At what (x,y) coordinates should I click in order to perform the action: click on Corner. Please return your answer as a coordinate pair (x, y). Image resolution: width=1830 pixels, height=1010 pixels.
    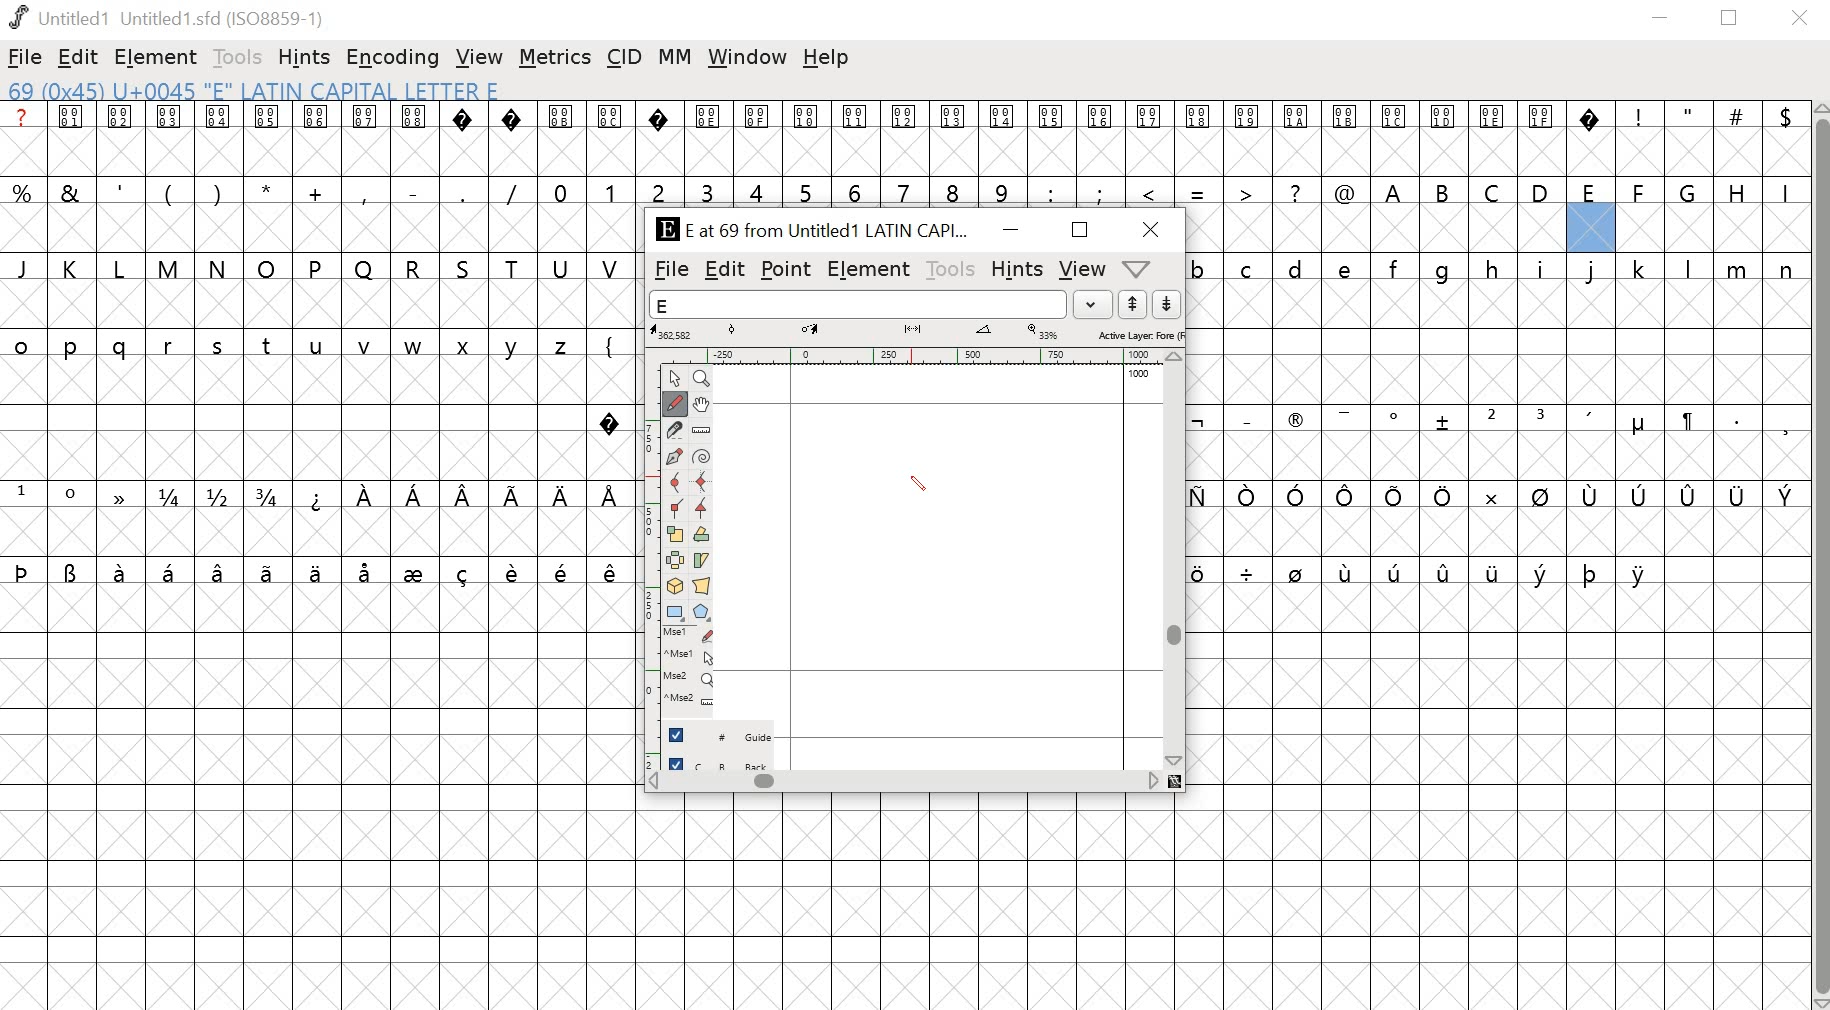
    Looking at the image, I should click on (675, 509).